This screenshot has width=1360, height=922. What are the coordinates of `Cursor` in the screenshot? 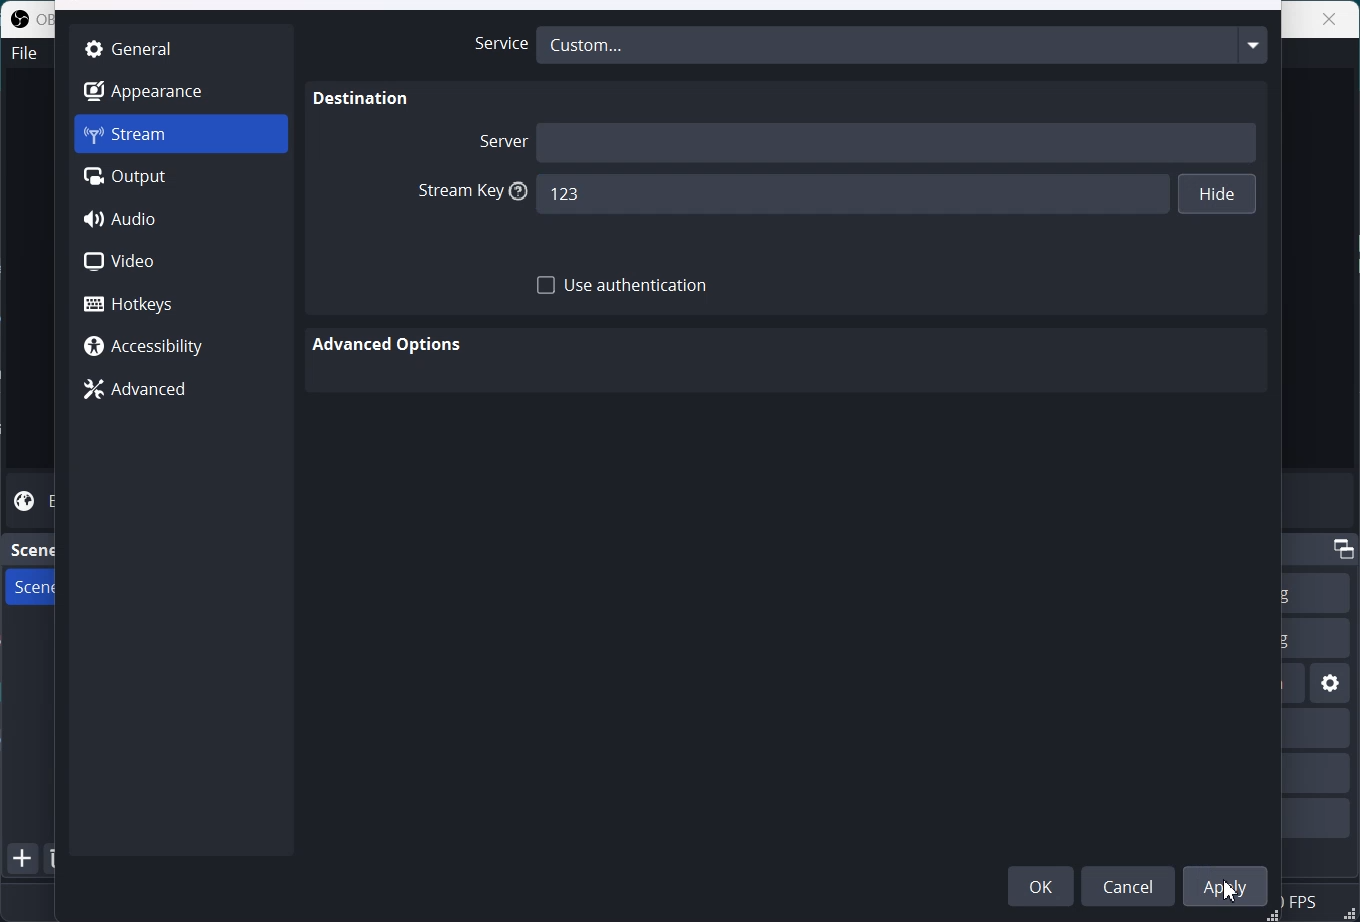 It's located at (1229, 889).